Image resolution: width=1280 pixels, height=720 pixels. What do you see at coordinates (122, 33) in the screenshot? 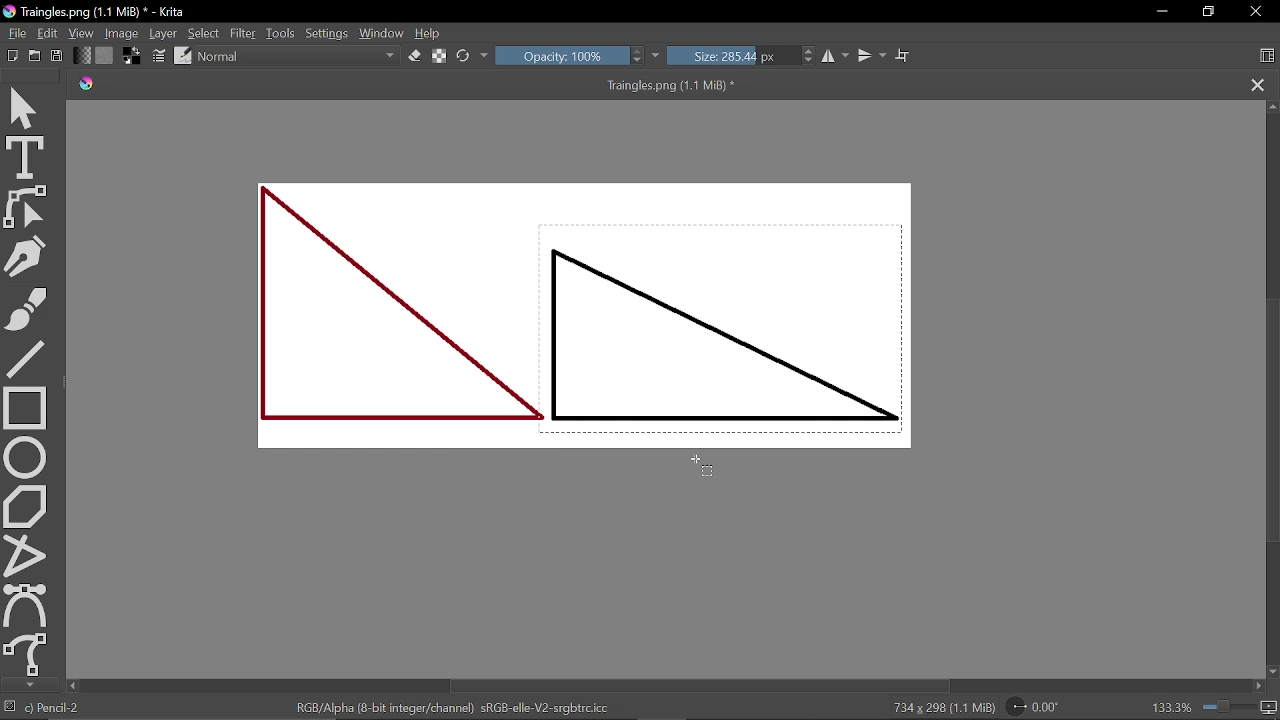
I see `Image` at bounding box center [122, 33].